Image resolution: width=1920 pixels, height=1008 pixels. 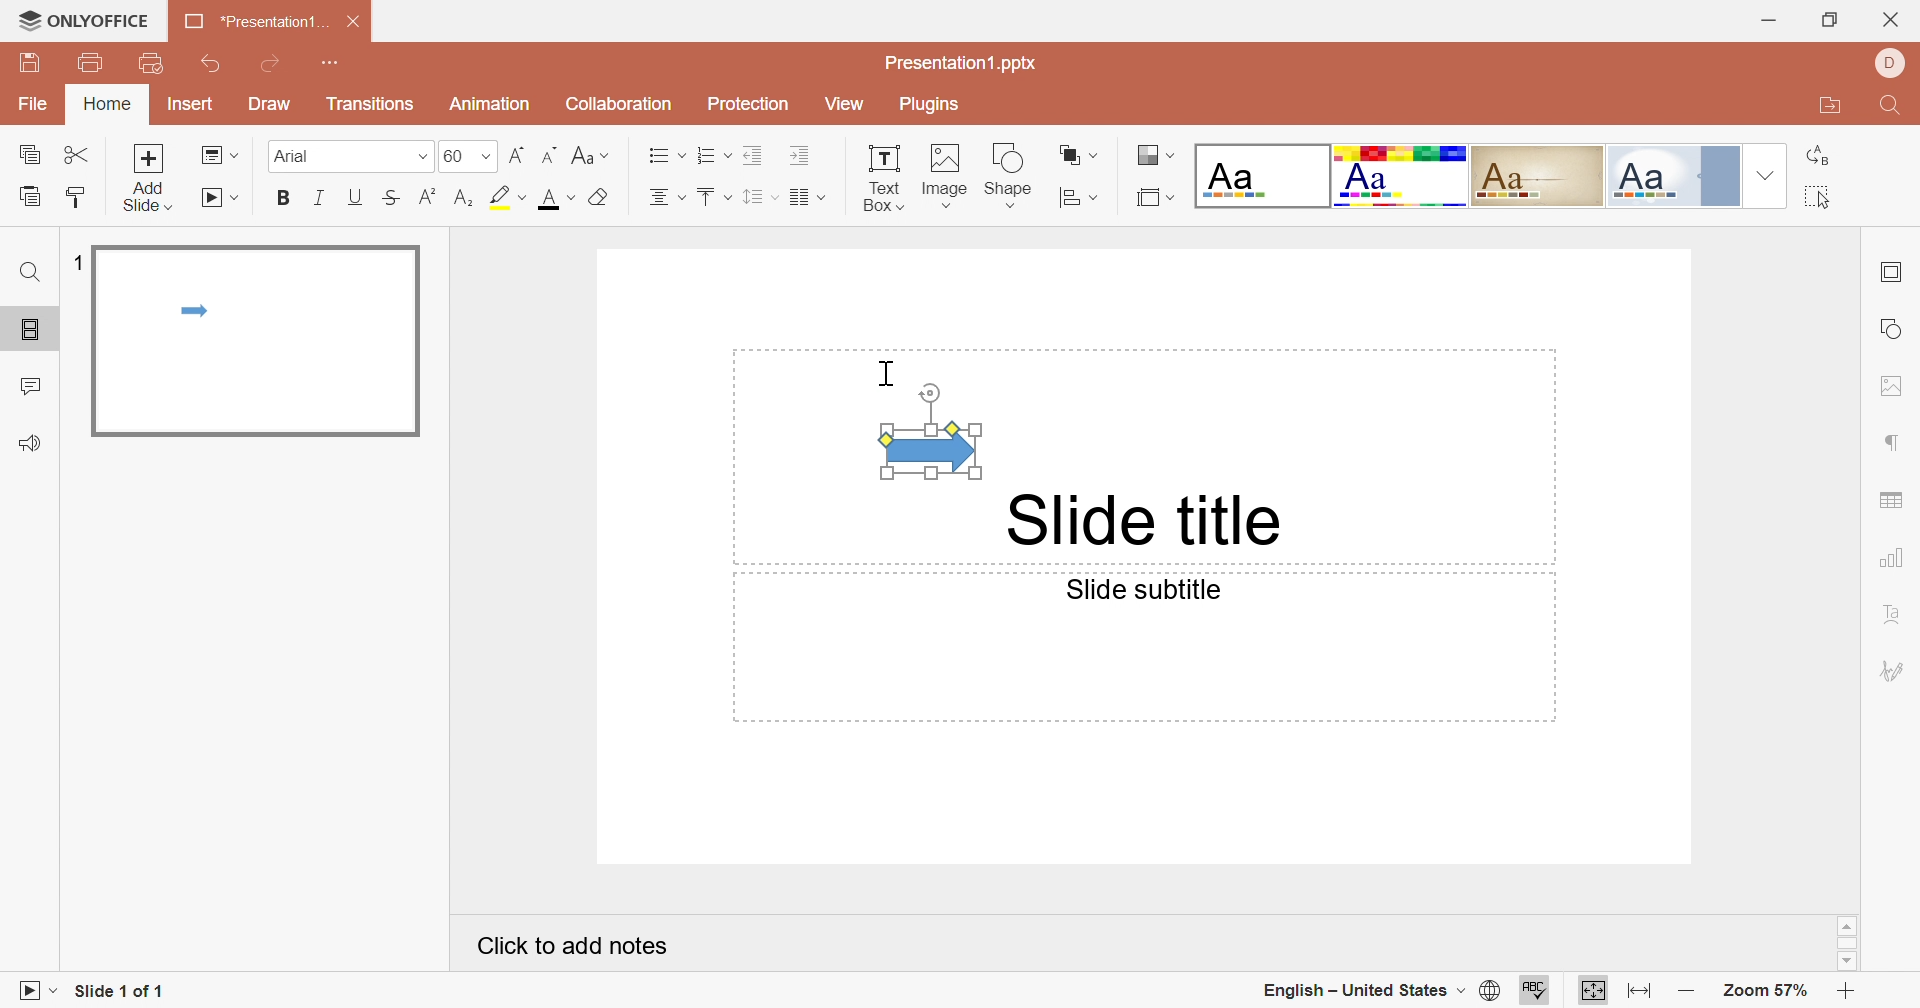 I want to click on Restore down, so click(x=1833, y=22).